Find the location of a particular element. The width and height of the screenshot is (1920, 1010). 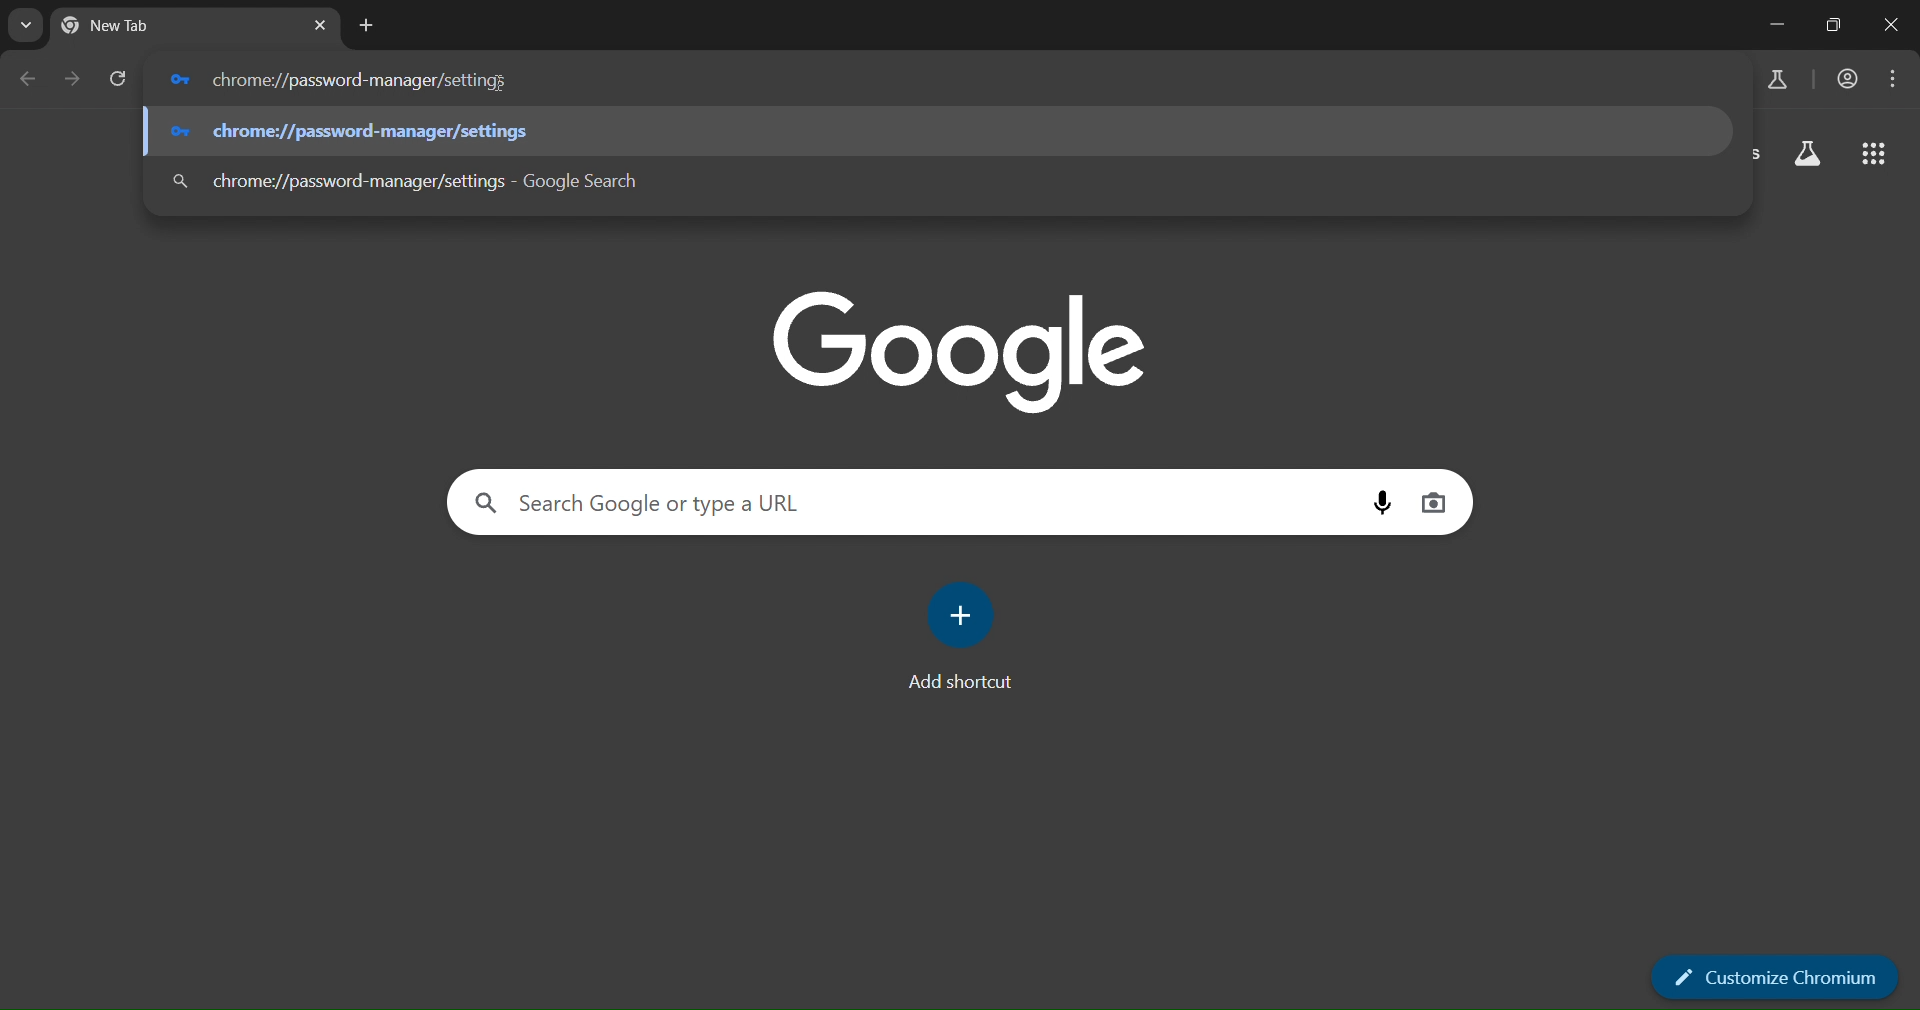

voice search is located at coordinates (1382, 502).